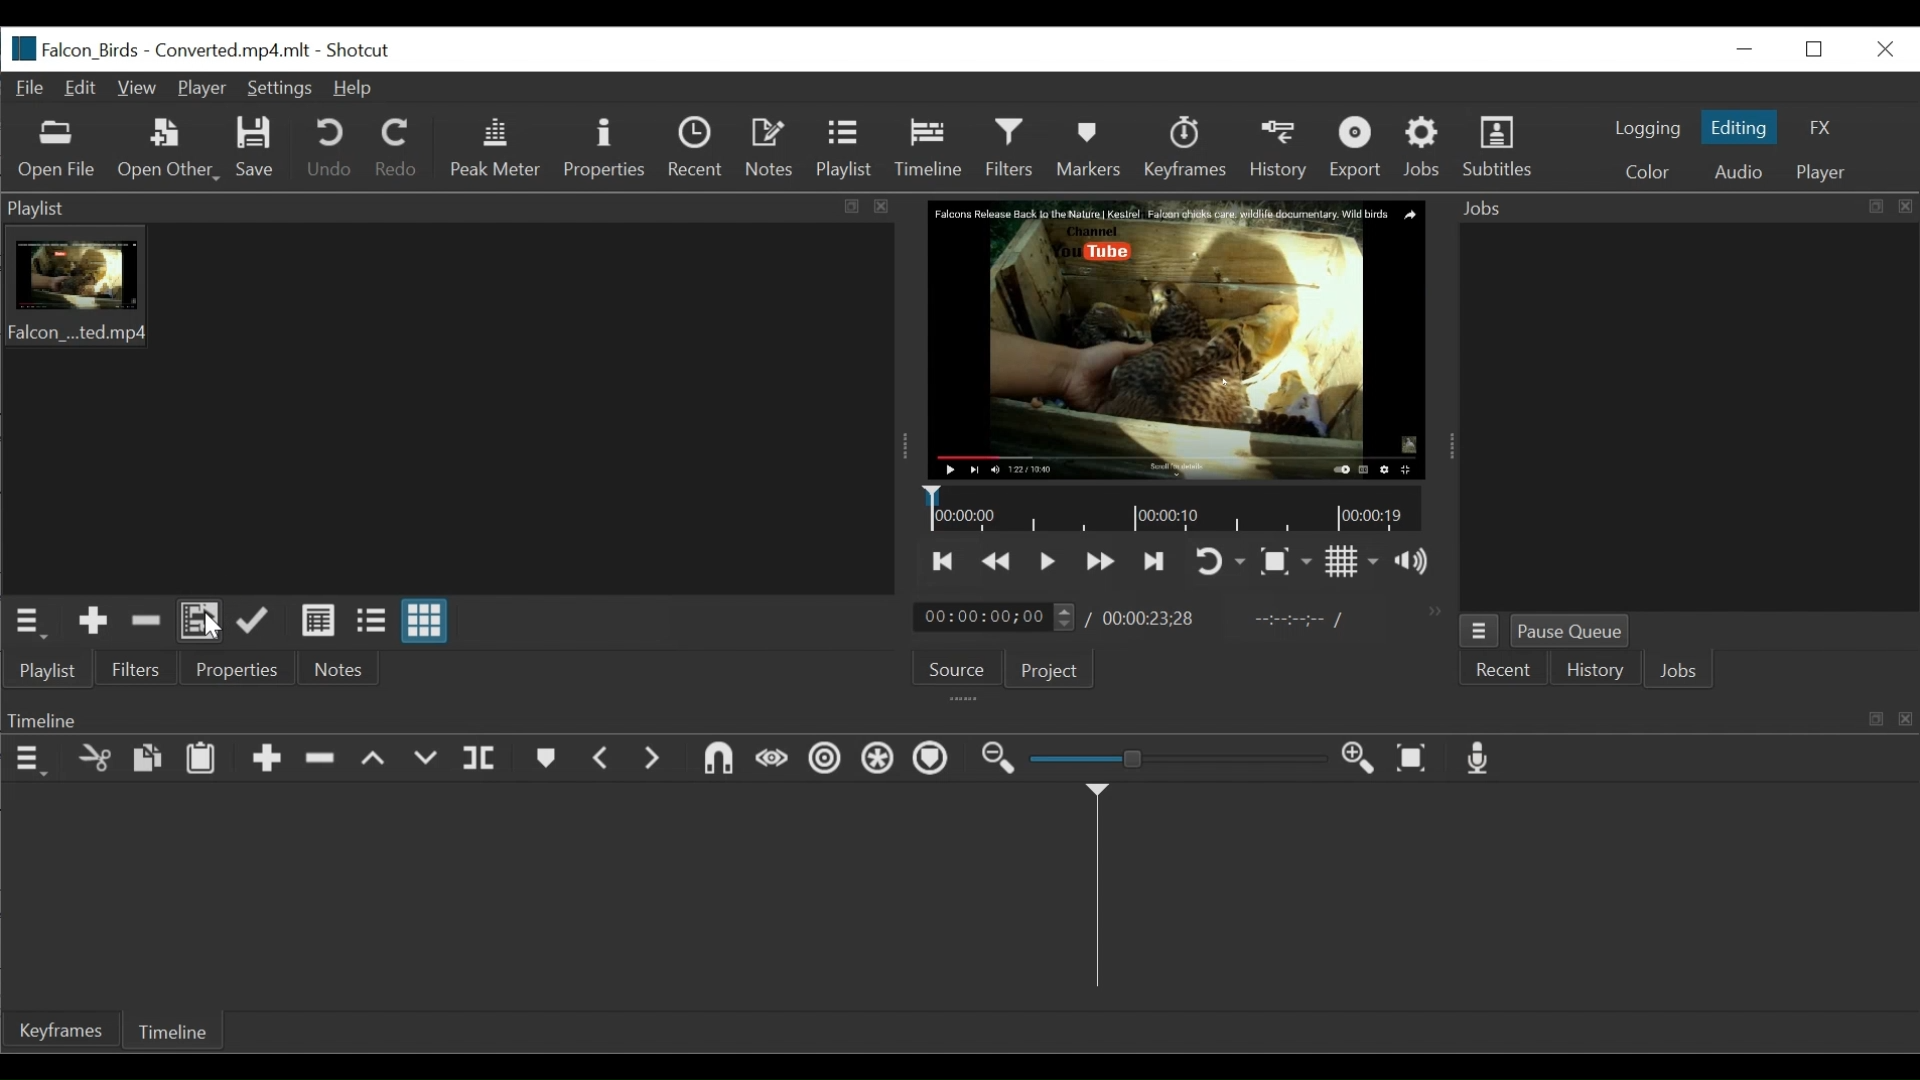 The height and width of the screenshot is (1080, 1920). I want to click on Toggle grid display on the player, so click(1354, 561).